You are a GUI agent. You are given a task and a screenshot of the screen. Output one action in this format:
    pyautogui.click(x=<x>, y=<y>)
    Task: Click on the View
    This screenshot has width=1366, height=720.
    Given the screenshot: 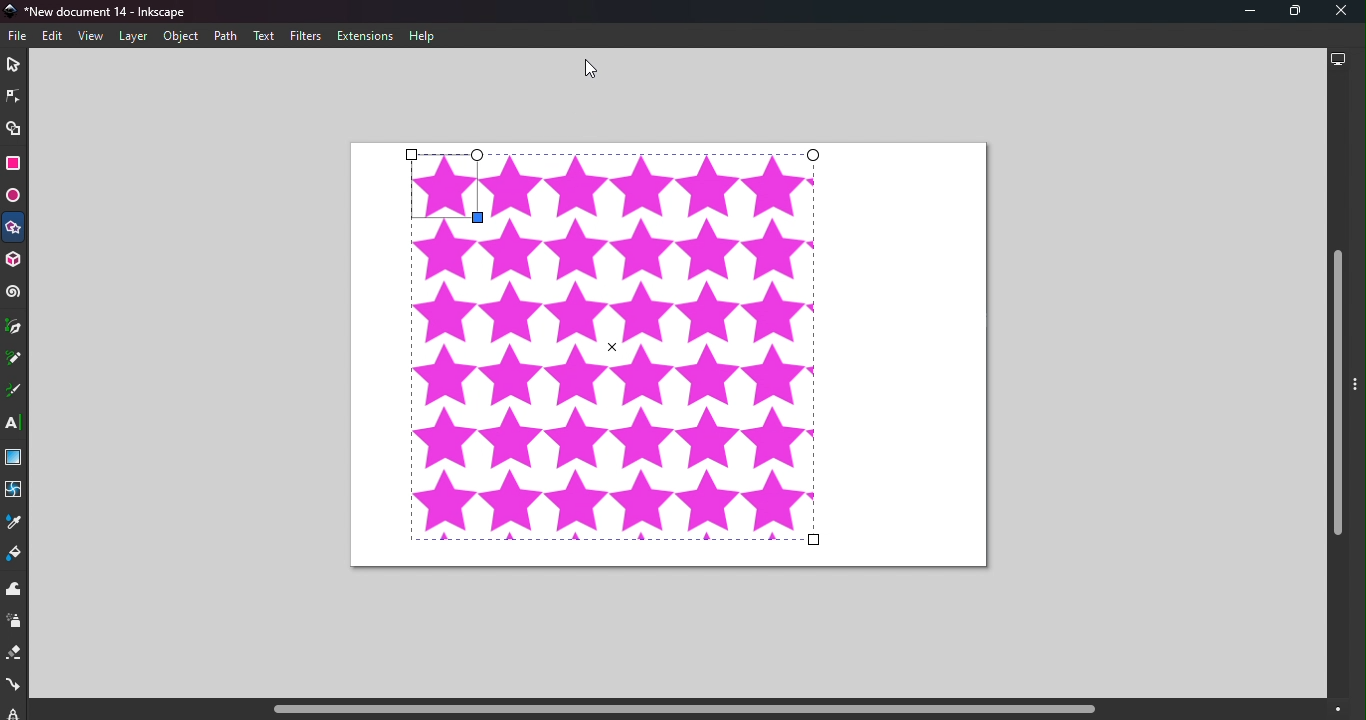 What is the action you would take?
    pyautogui.click(x=90, y=35)
    